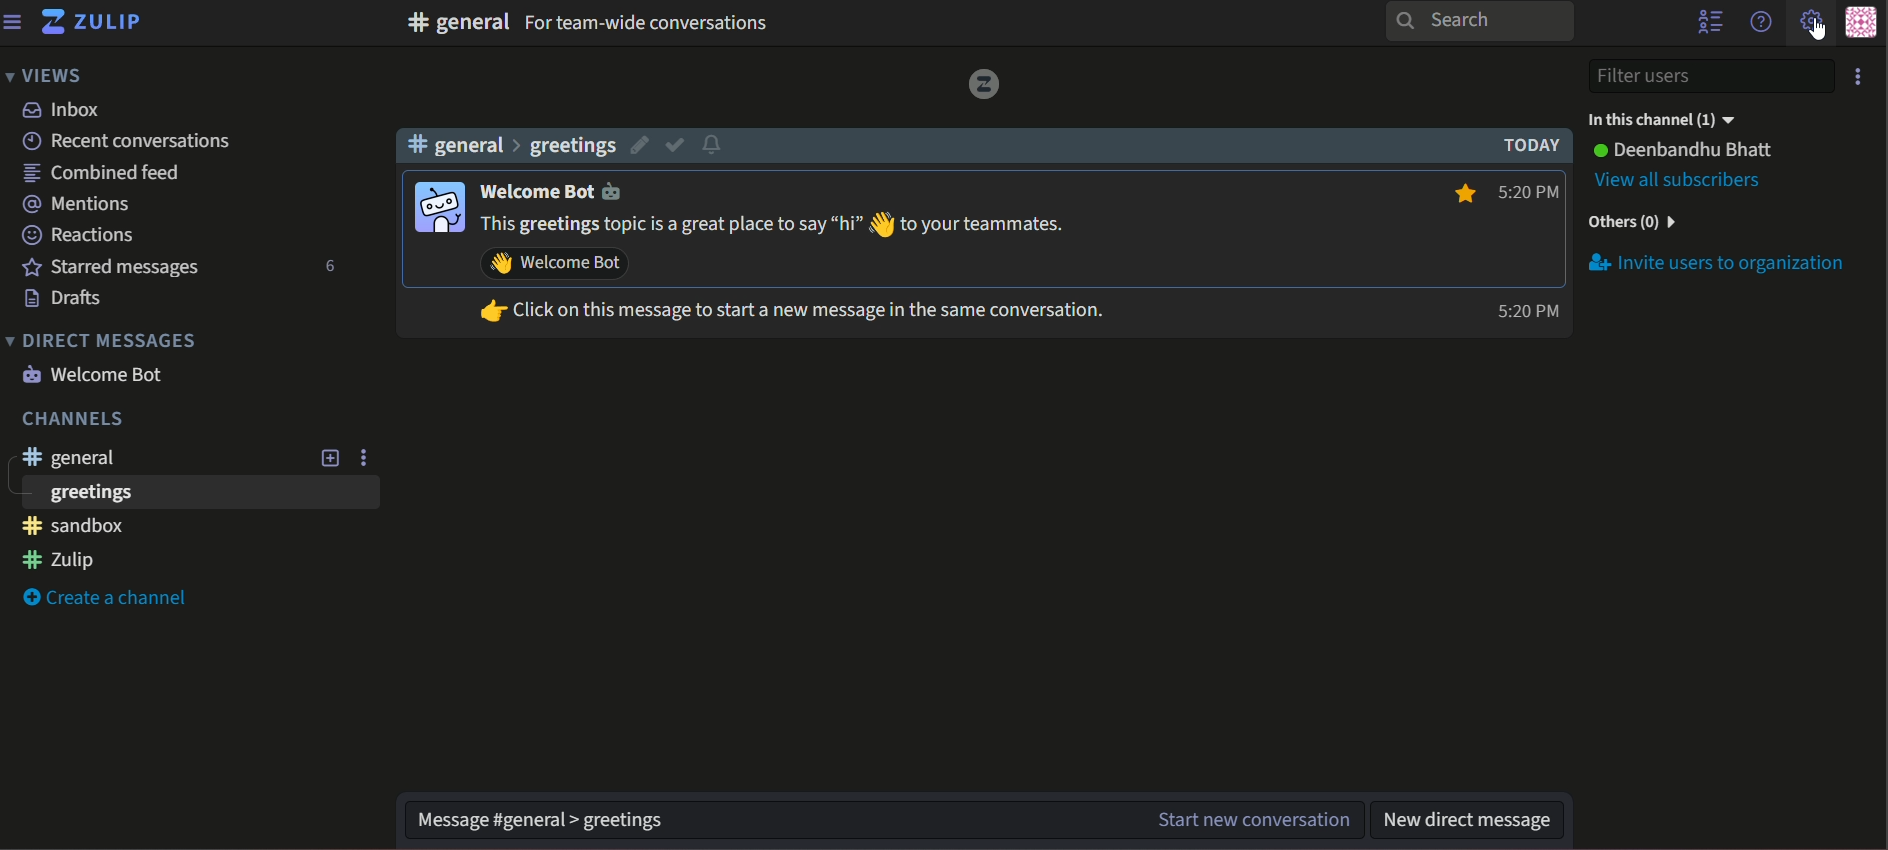  Describe the element at coordinates (1710, 75) in the screenshot. I see `filters` at that location.